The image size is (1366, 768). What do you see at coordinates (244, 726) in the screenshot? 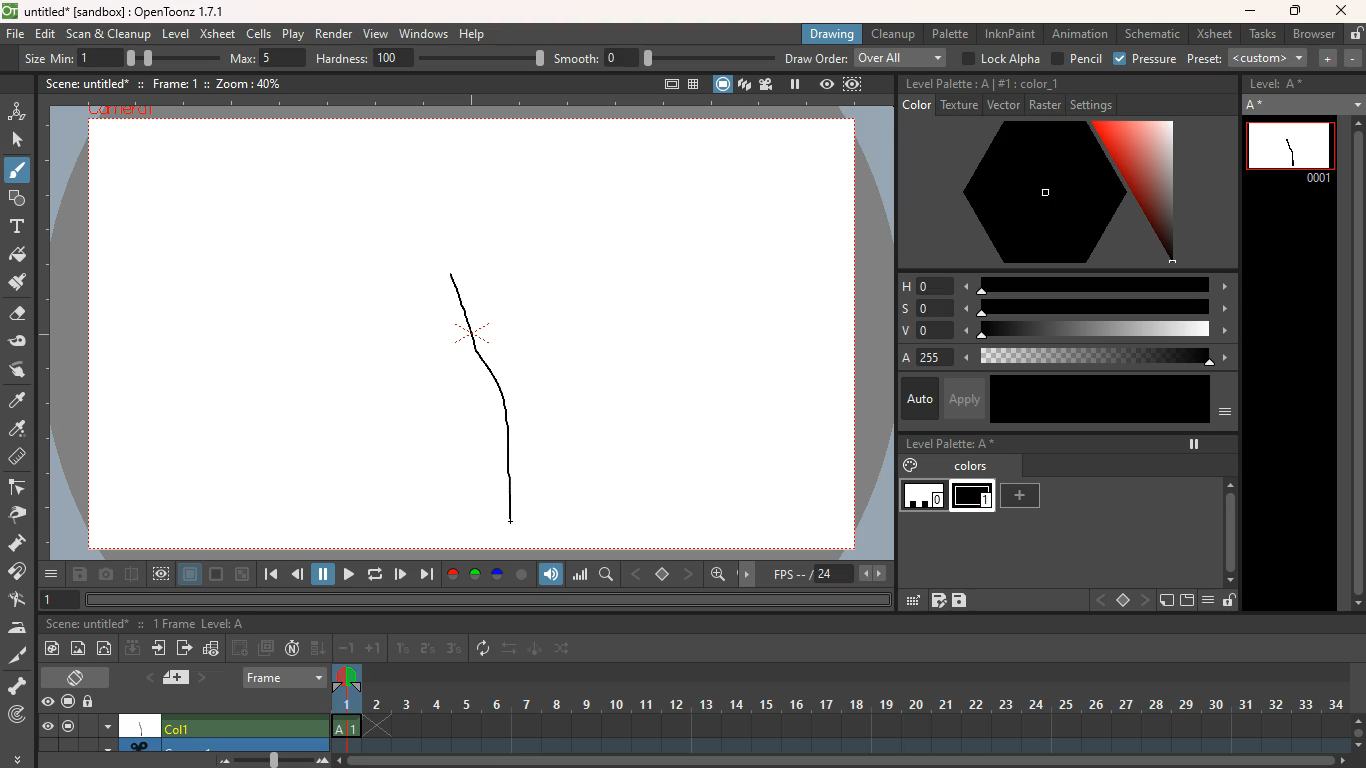
I see `Col1` at bounding box center [244, 726].